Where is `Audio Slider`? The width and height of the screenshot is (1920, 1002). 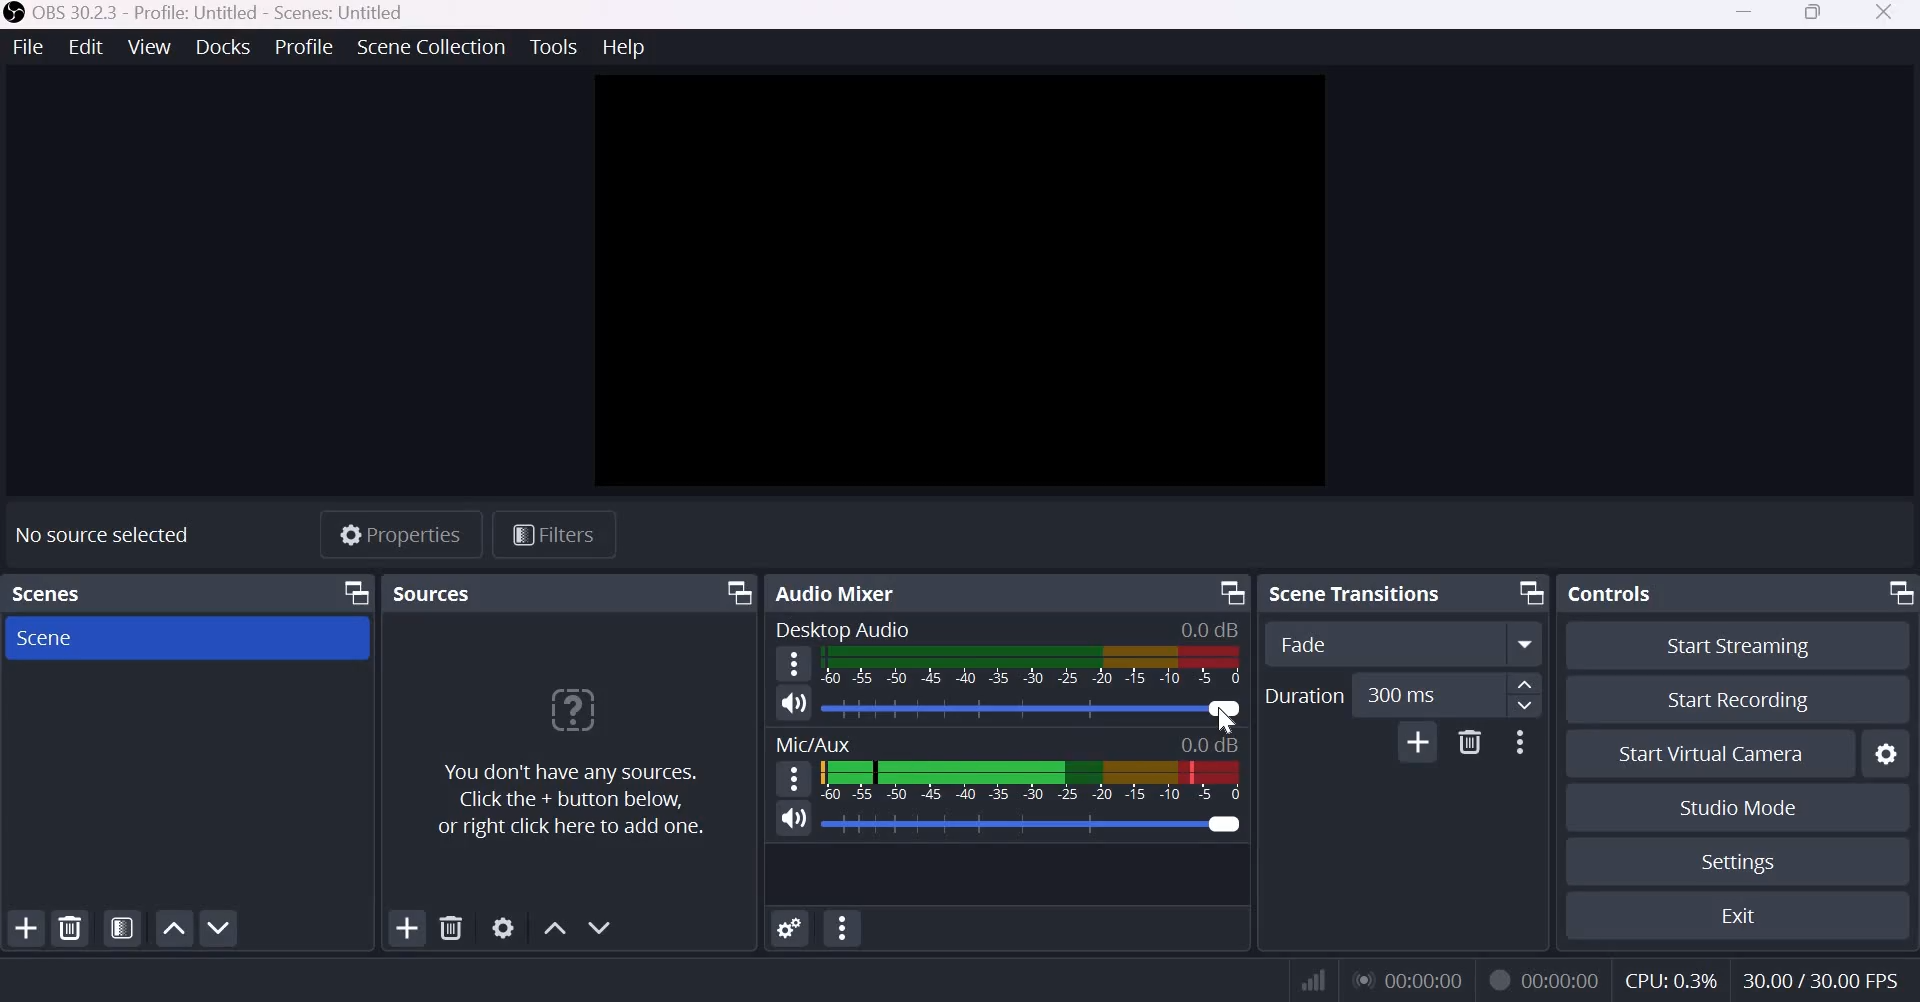 Audio Slider is located at coordinates (1040, 822).